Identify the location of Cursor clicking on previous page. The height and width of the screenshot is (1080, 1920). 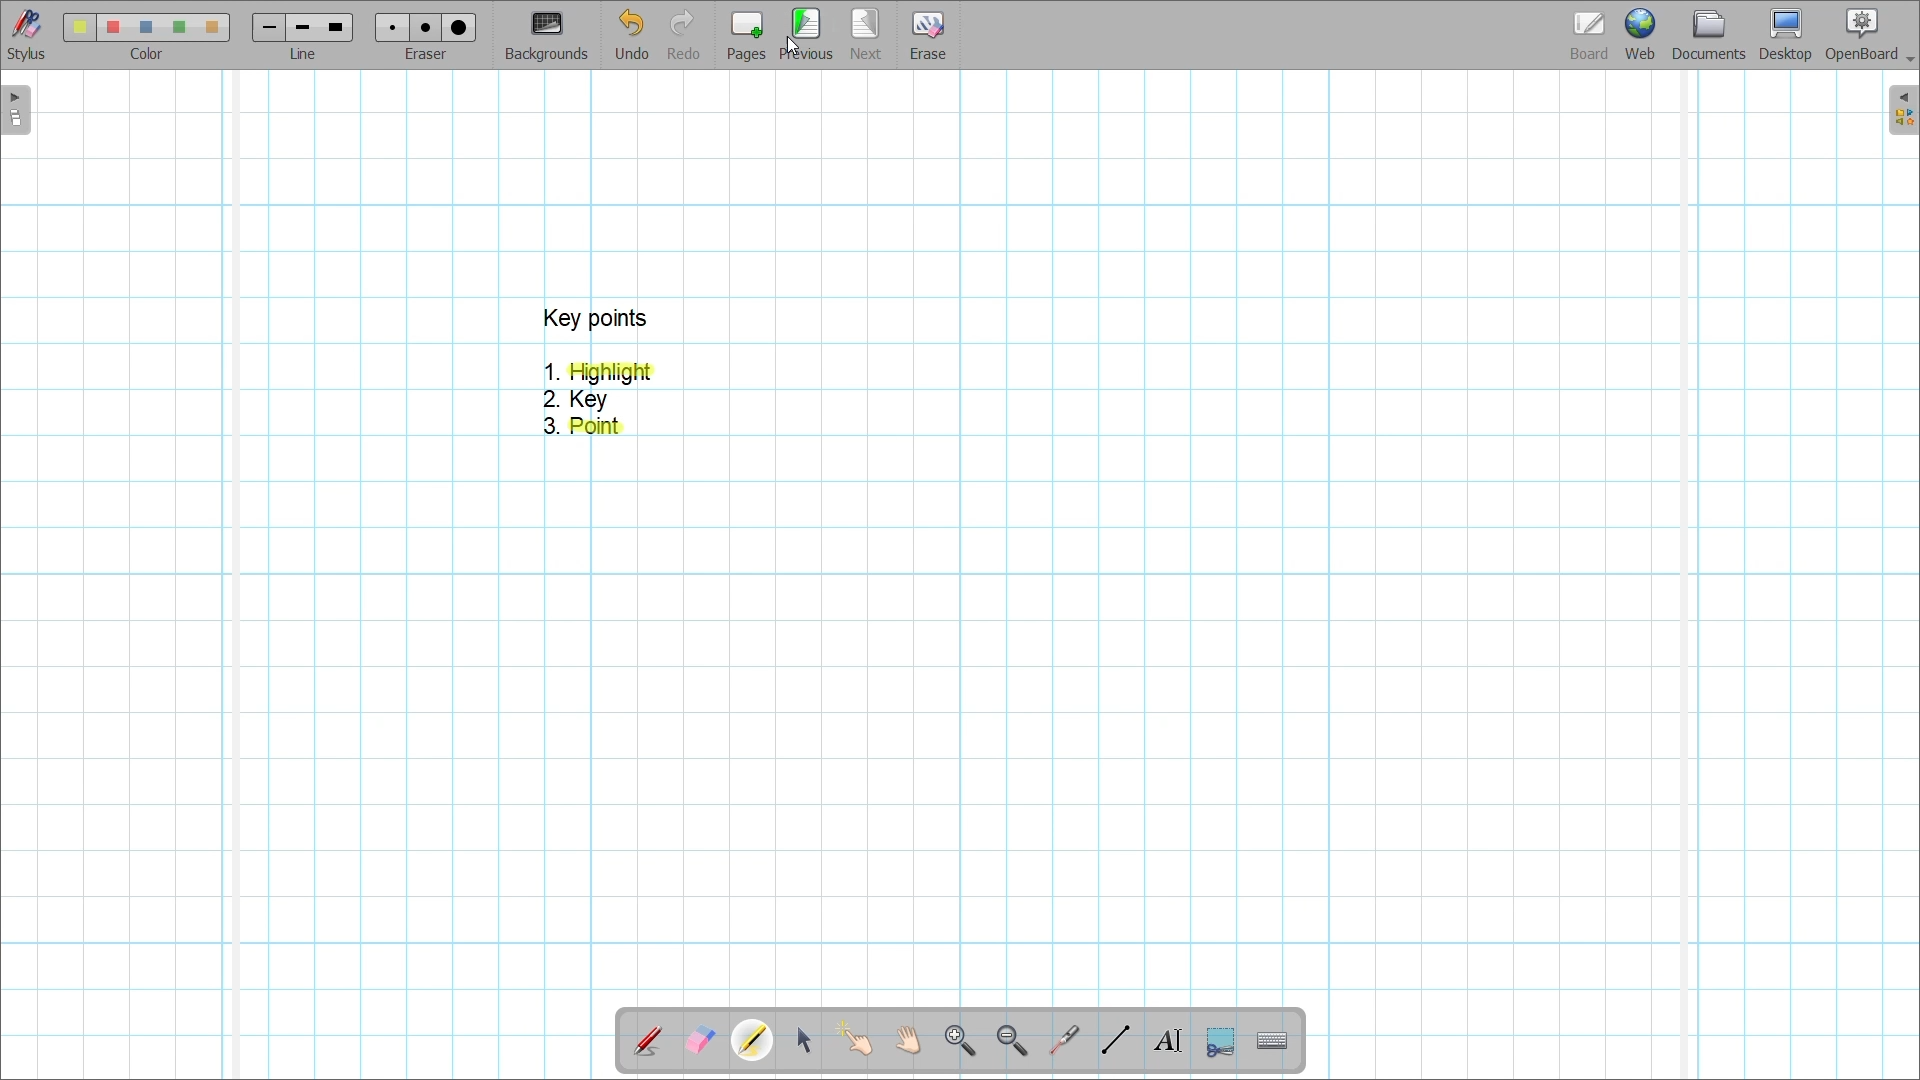
(792, 45).